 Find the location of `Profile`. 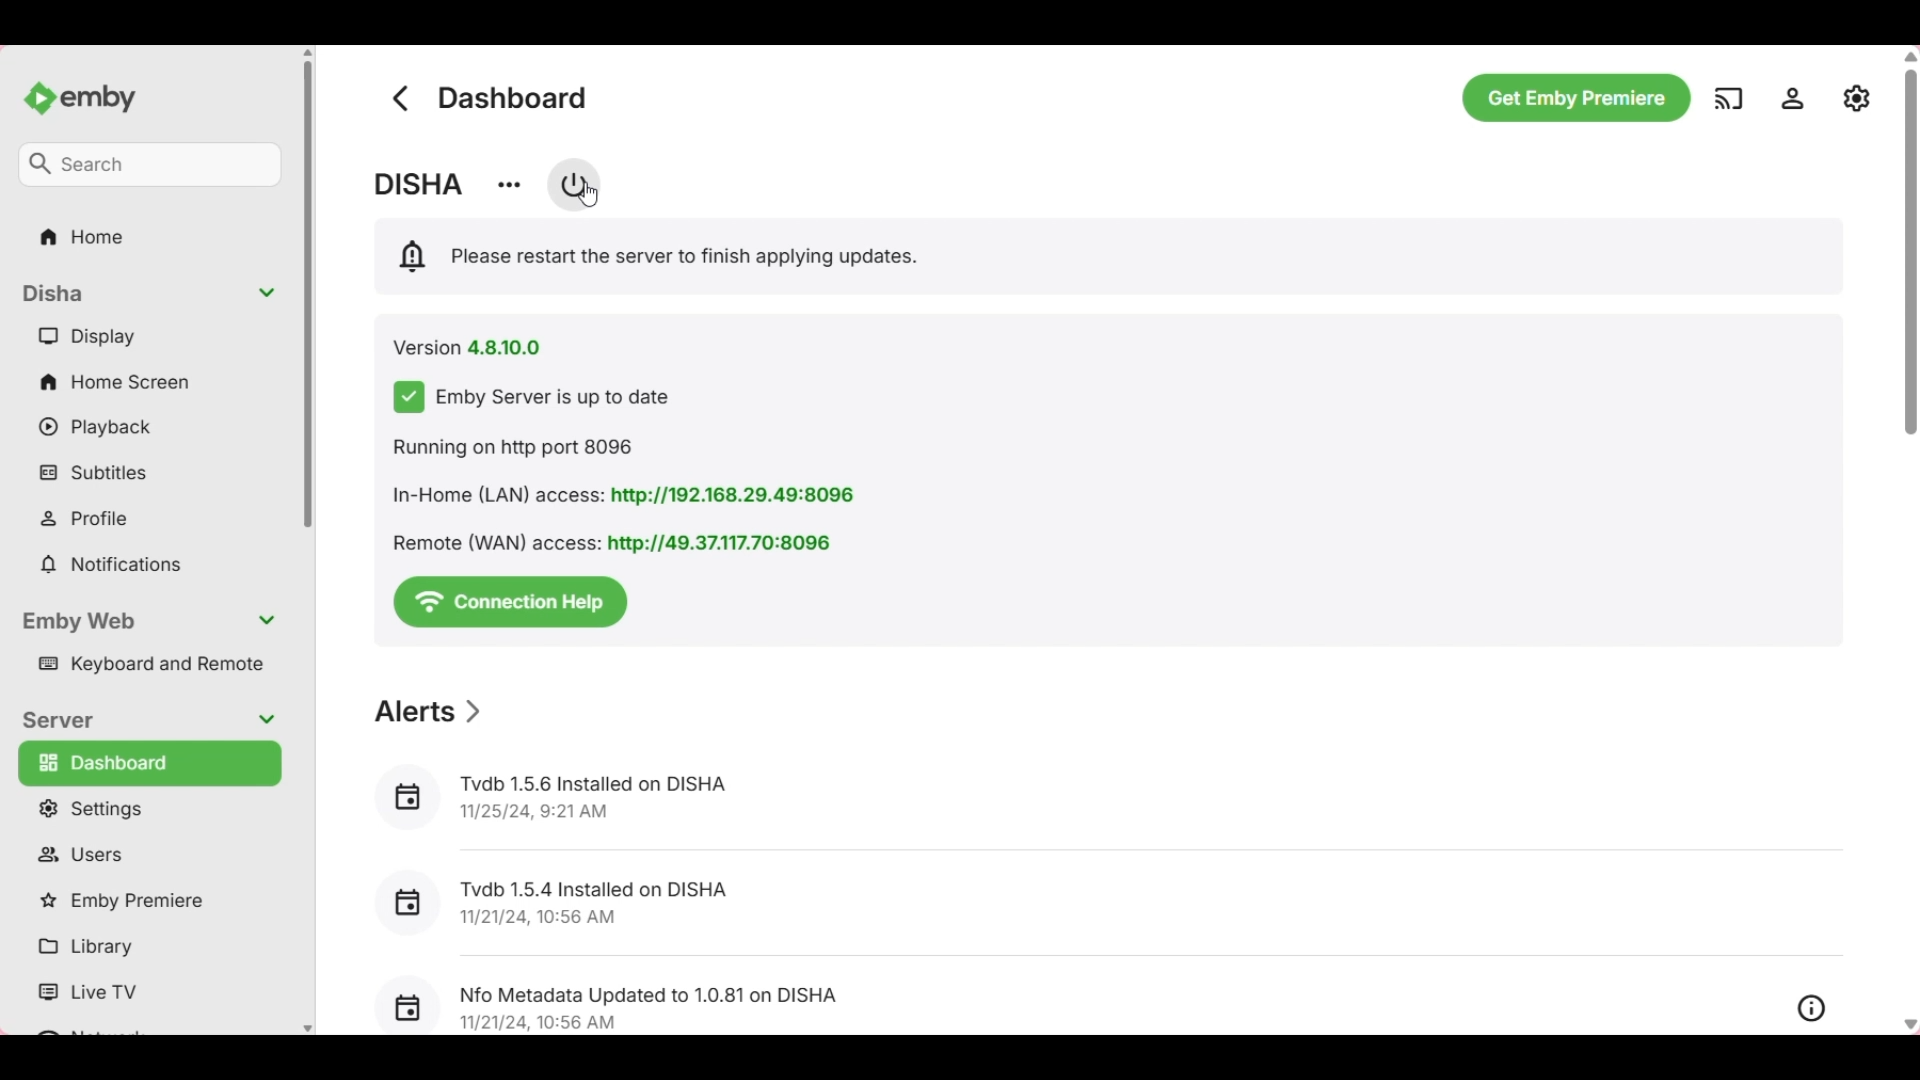

Profile is located at coordinates (151, 518).